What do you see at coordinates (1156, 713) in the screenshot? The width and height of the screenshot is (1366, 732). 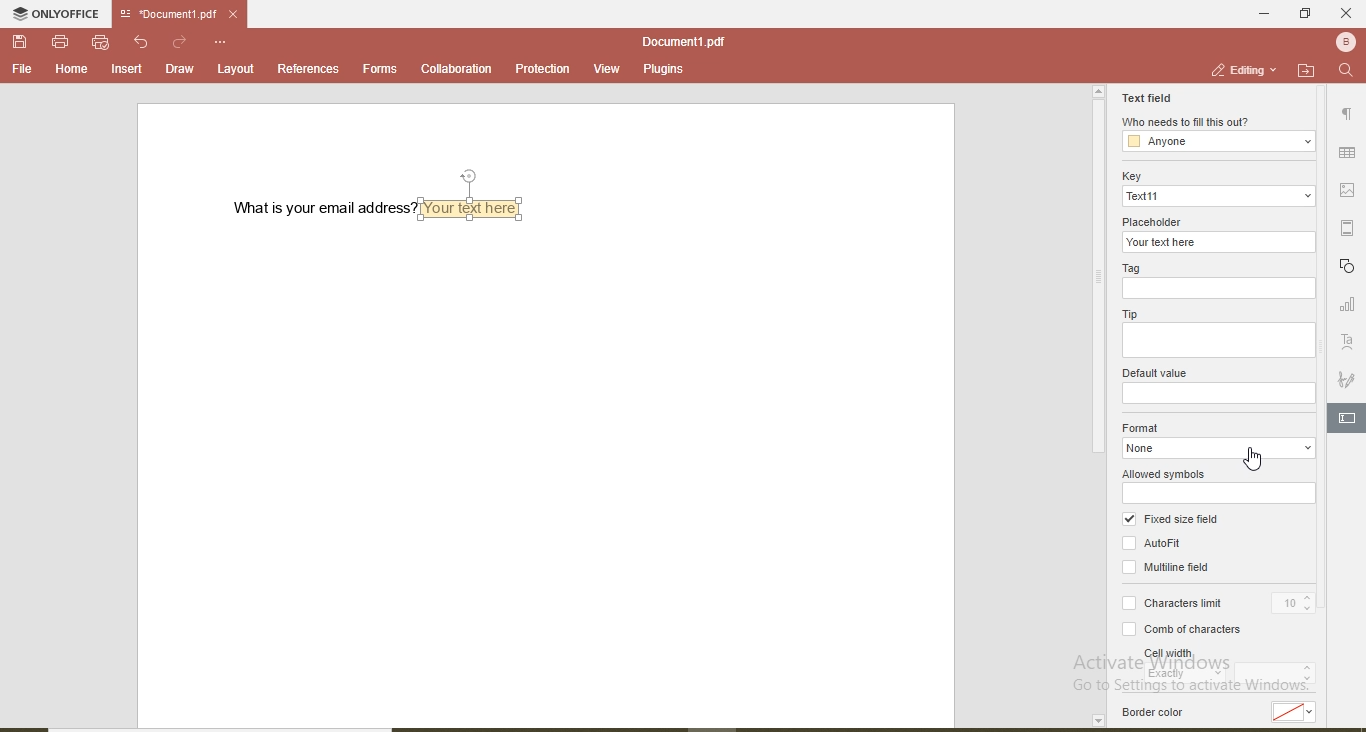 I see `border color` at bounding box center [1156, 713].